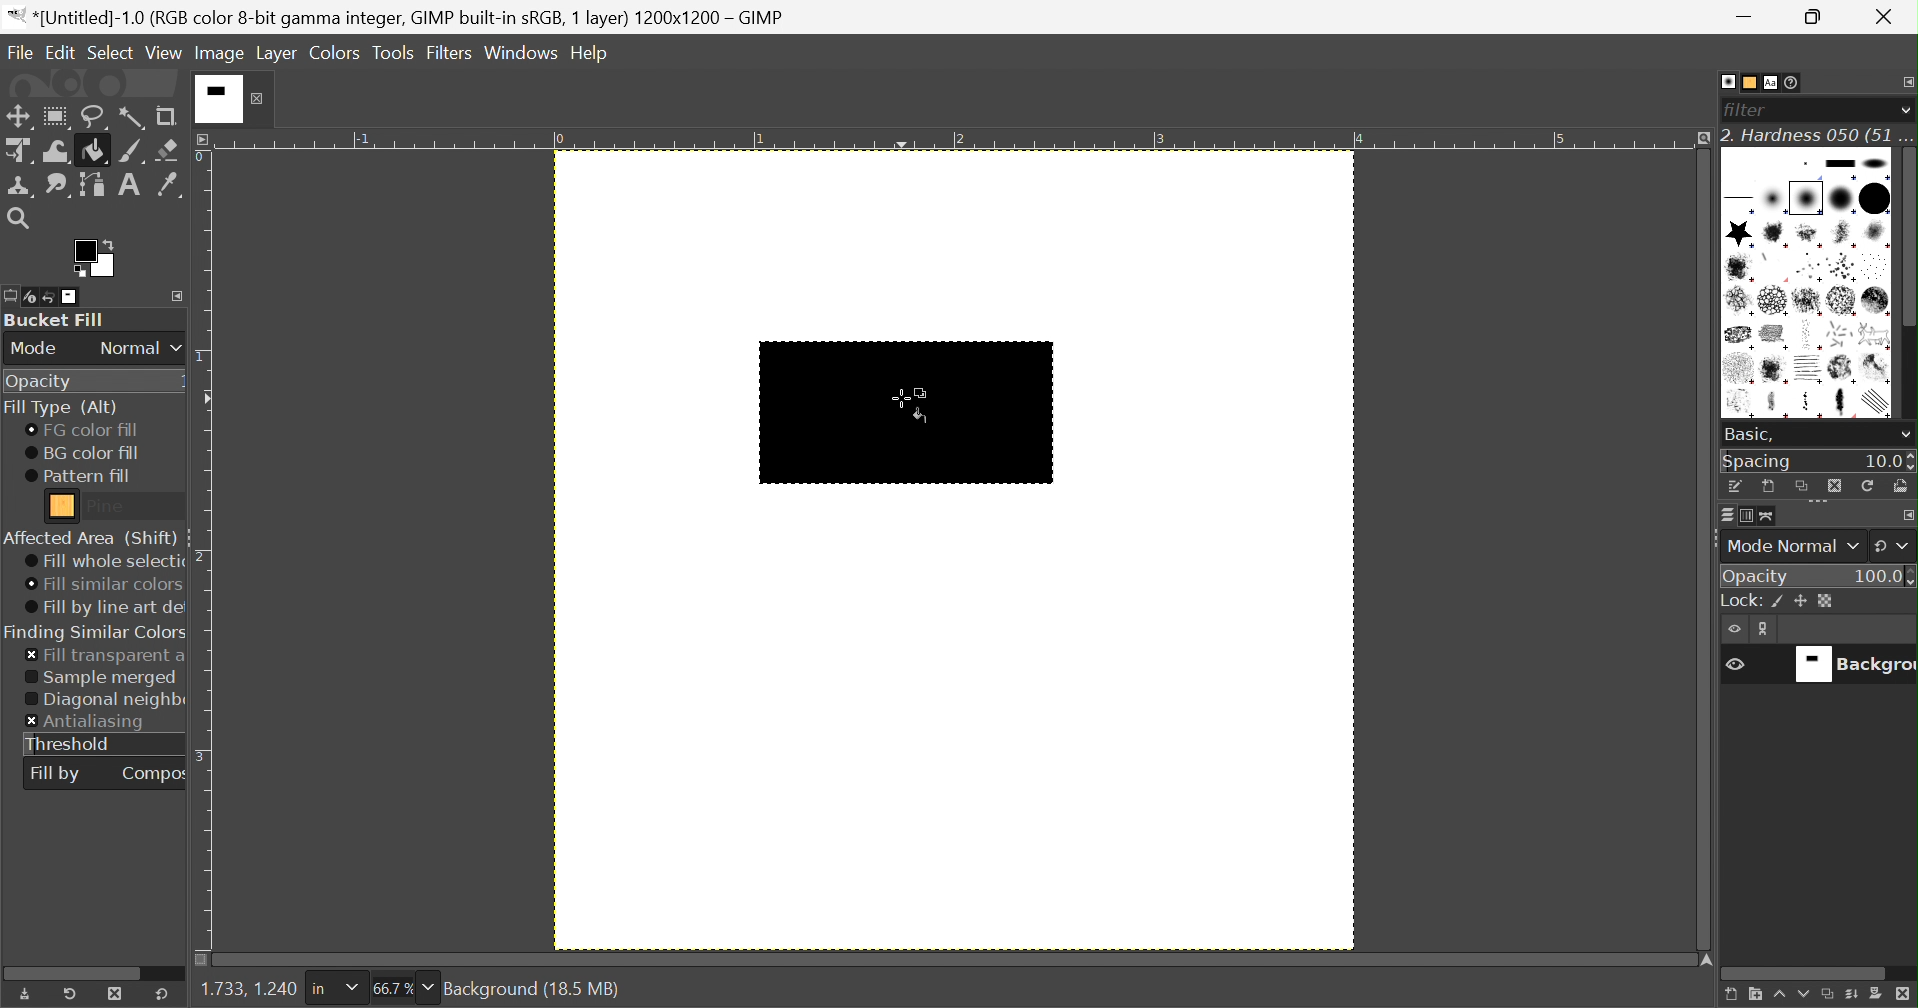  What do you see at coordinates (1906, 82) in the screenshot?
I see `Configure this tab` at bounding box center [1906, 82].